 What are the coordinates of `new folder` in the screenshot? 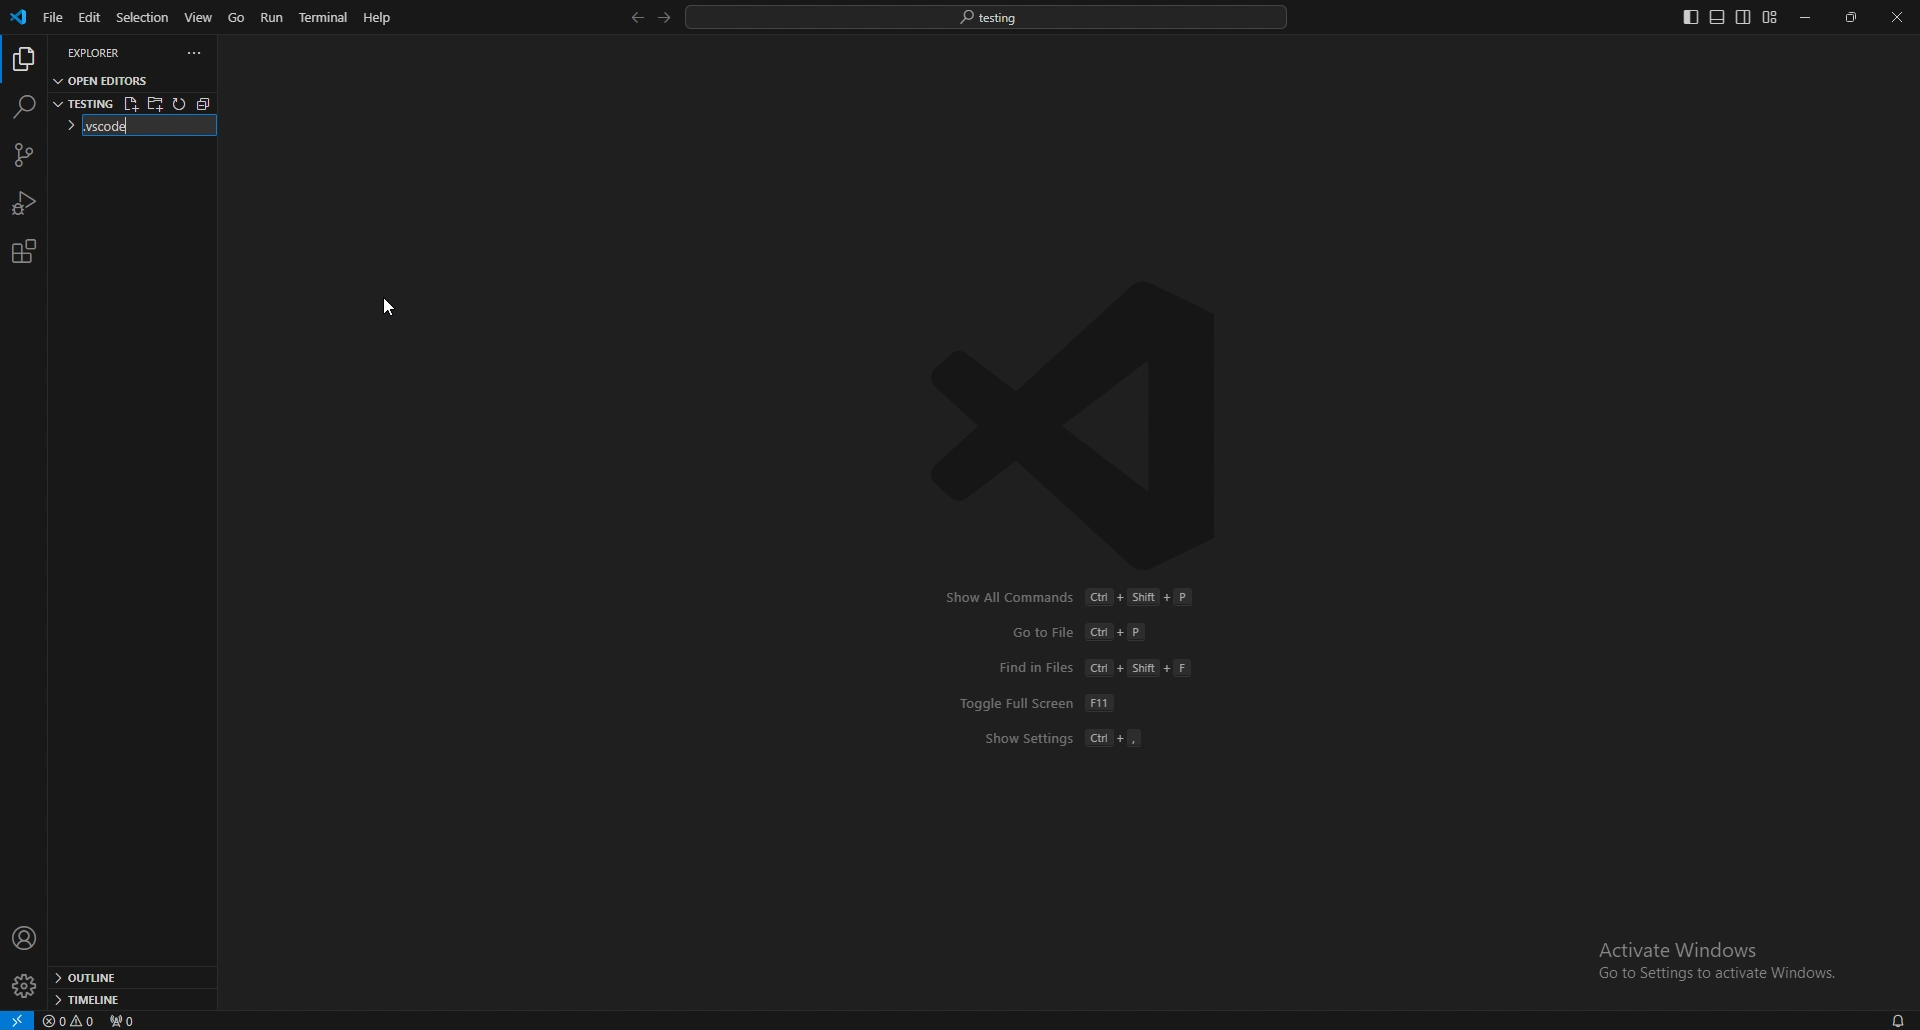 It's located at (156, 103).